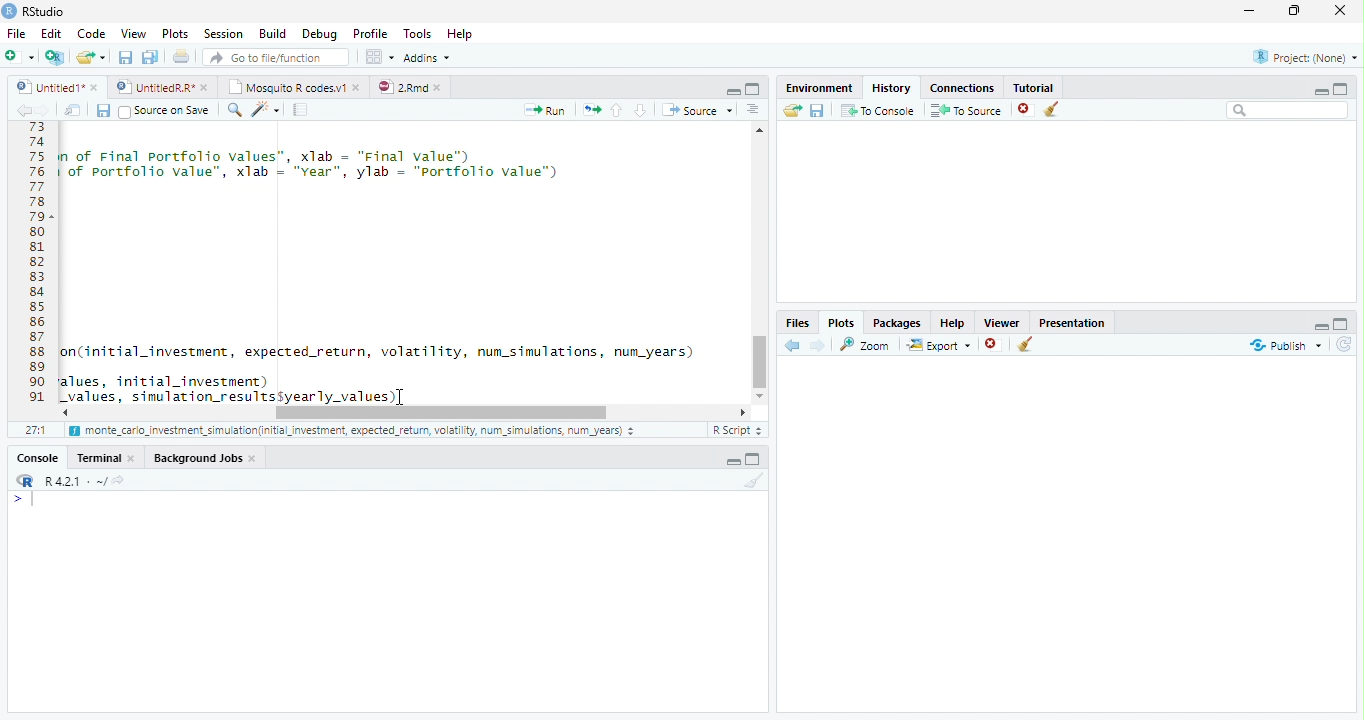 This screenshot has width=1364, height=720. I want to click on Packages, so click(896, 321).